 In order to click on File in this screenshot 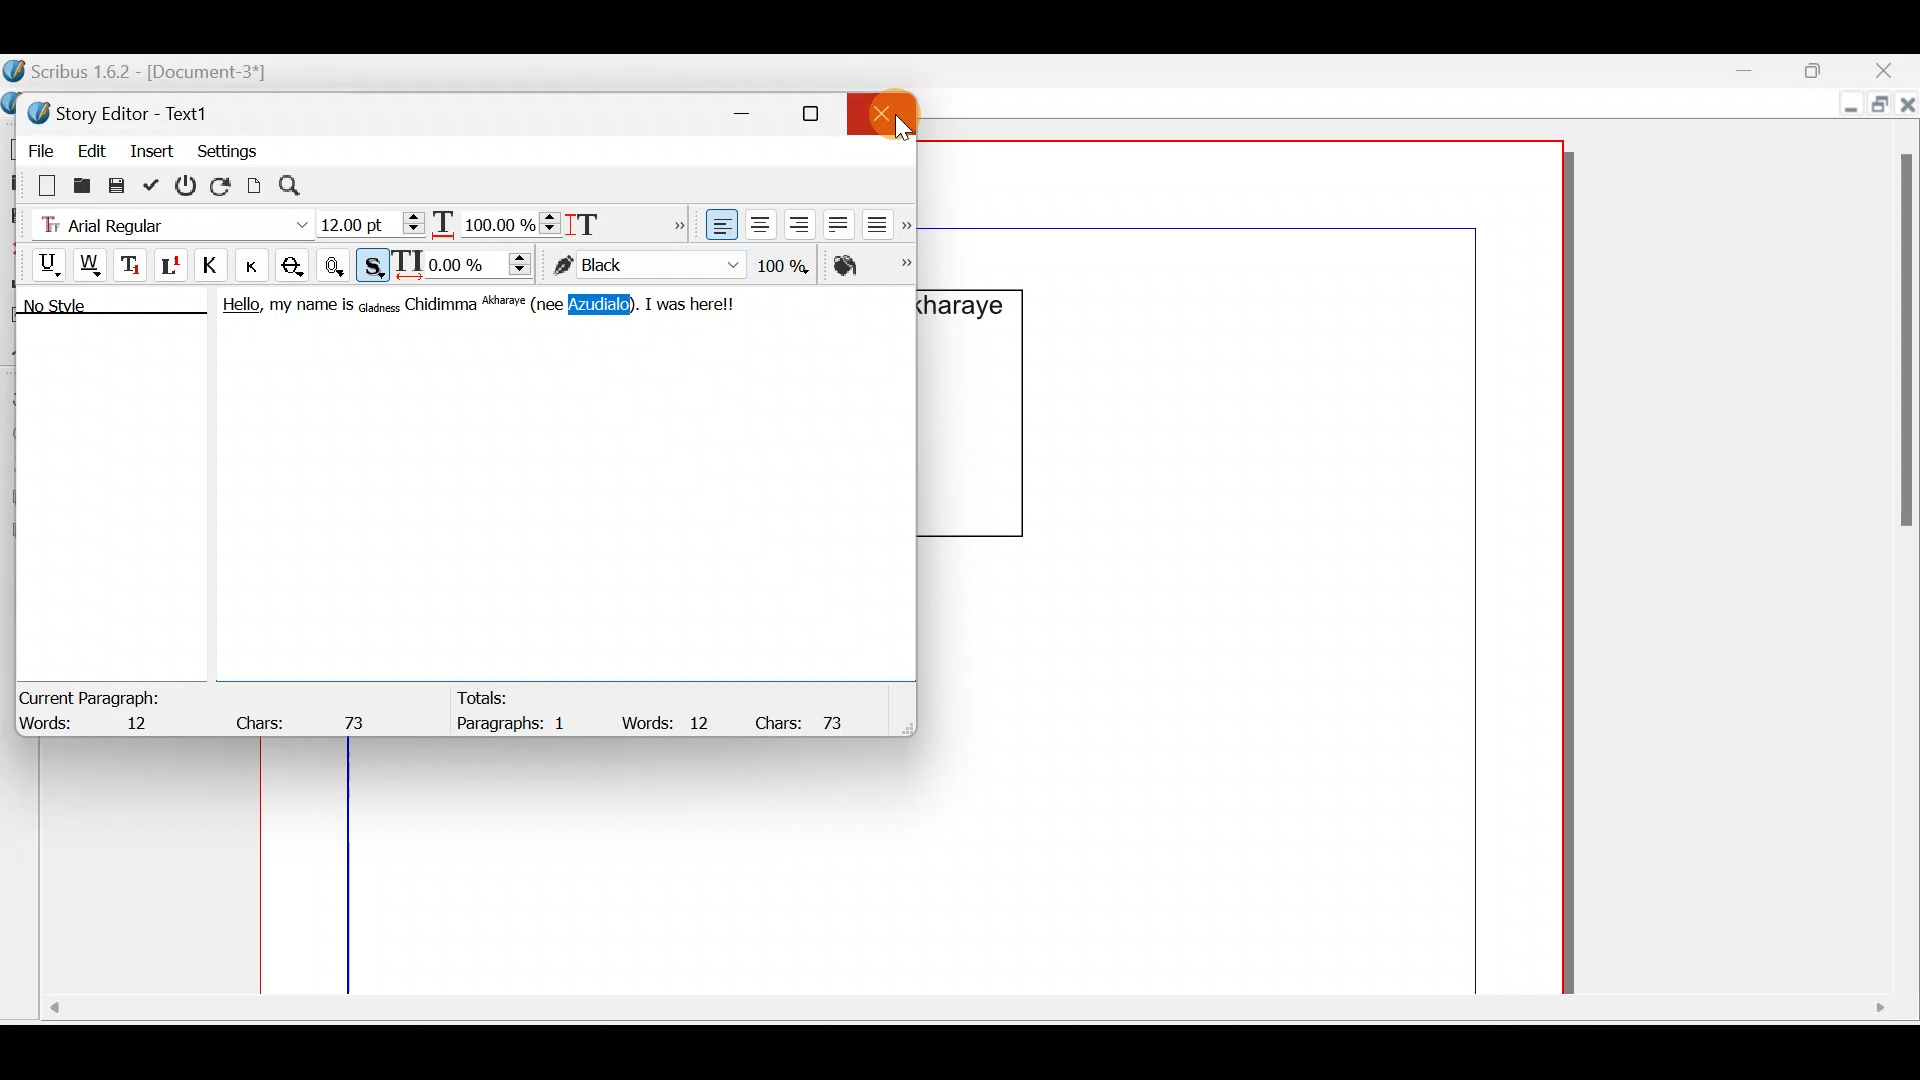, I will do `click(35, 147)`.